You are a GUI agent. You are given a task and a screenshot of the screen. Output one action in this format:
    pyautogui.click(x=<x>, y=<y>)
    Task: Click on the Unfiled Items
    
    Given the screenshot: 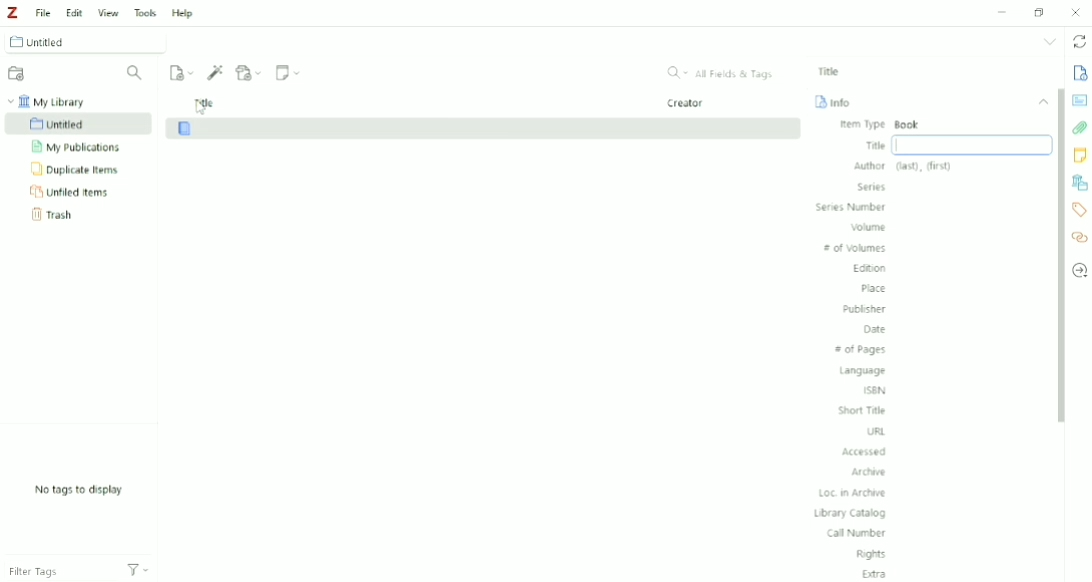 What is the action you would take?
    pyautogui.click(x=73, y=192)
    